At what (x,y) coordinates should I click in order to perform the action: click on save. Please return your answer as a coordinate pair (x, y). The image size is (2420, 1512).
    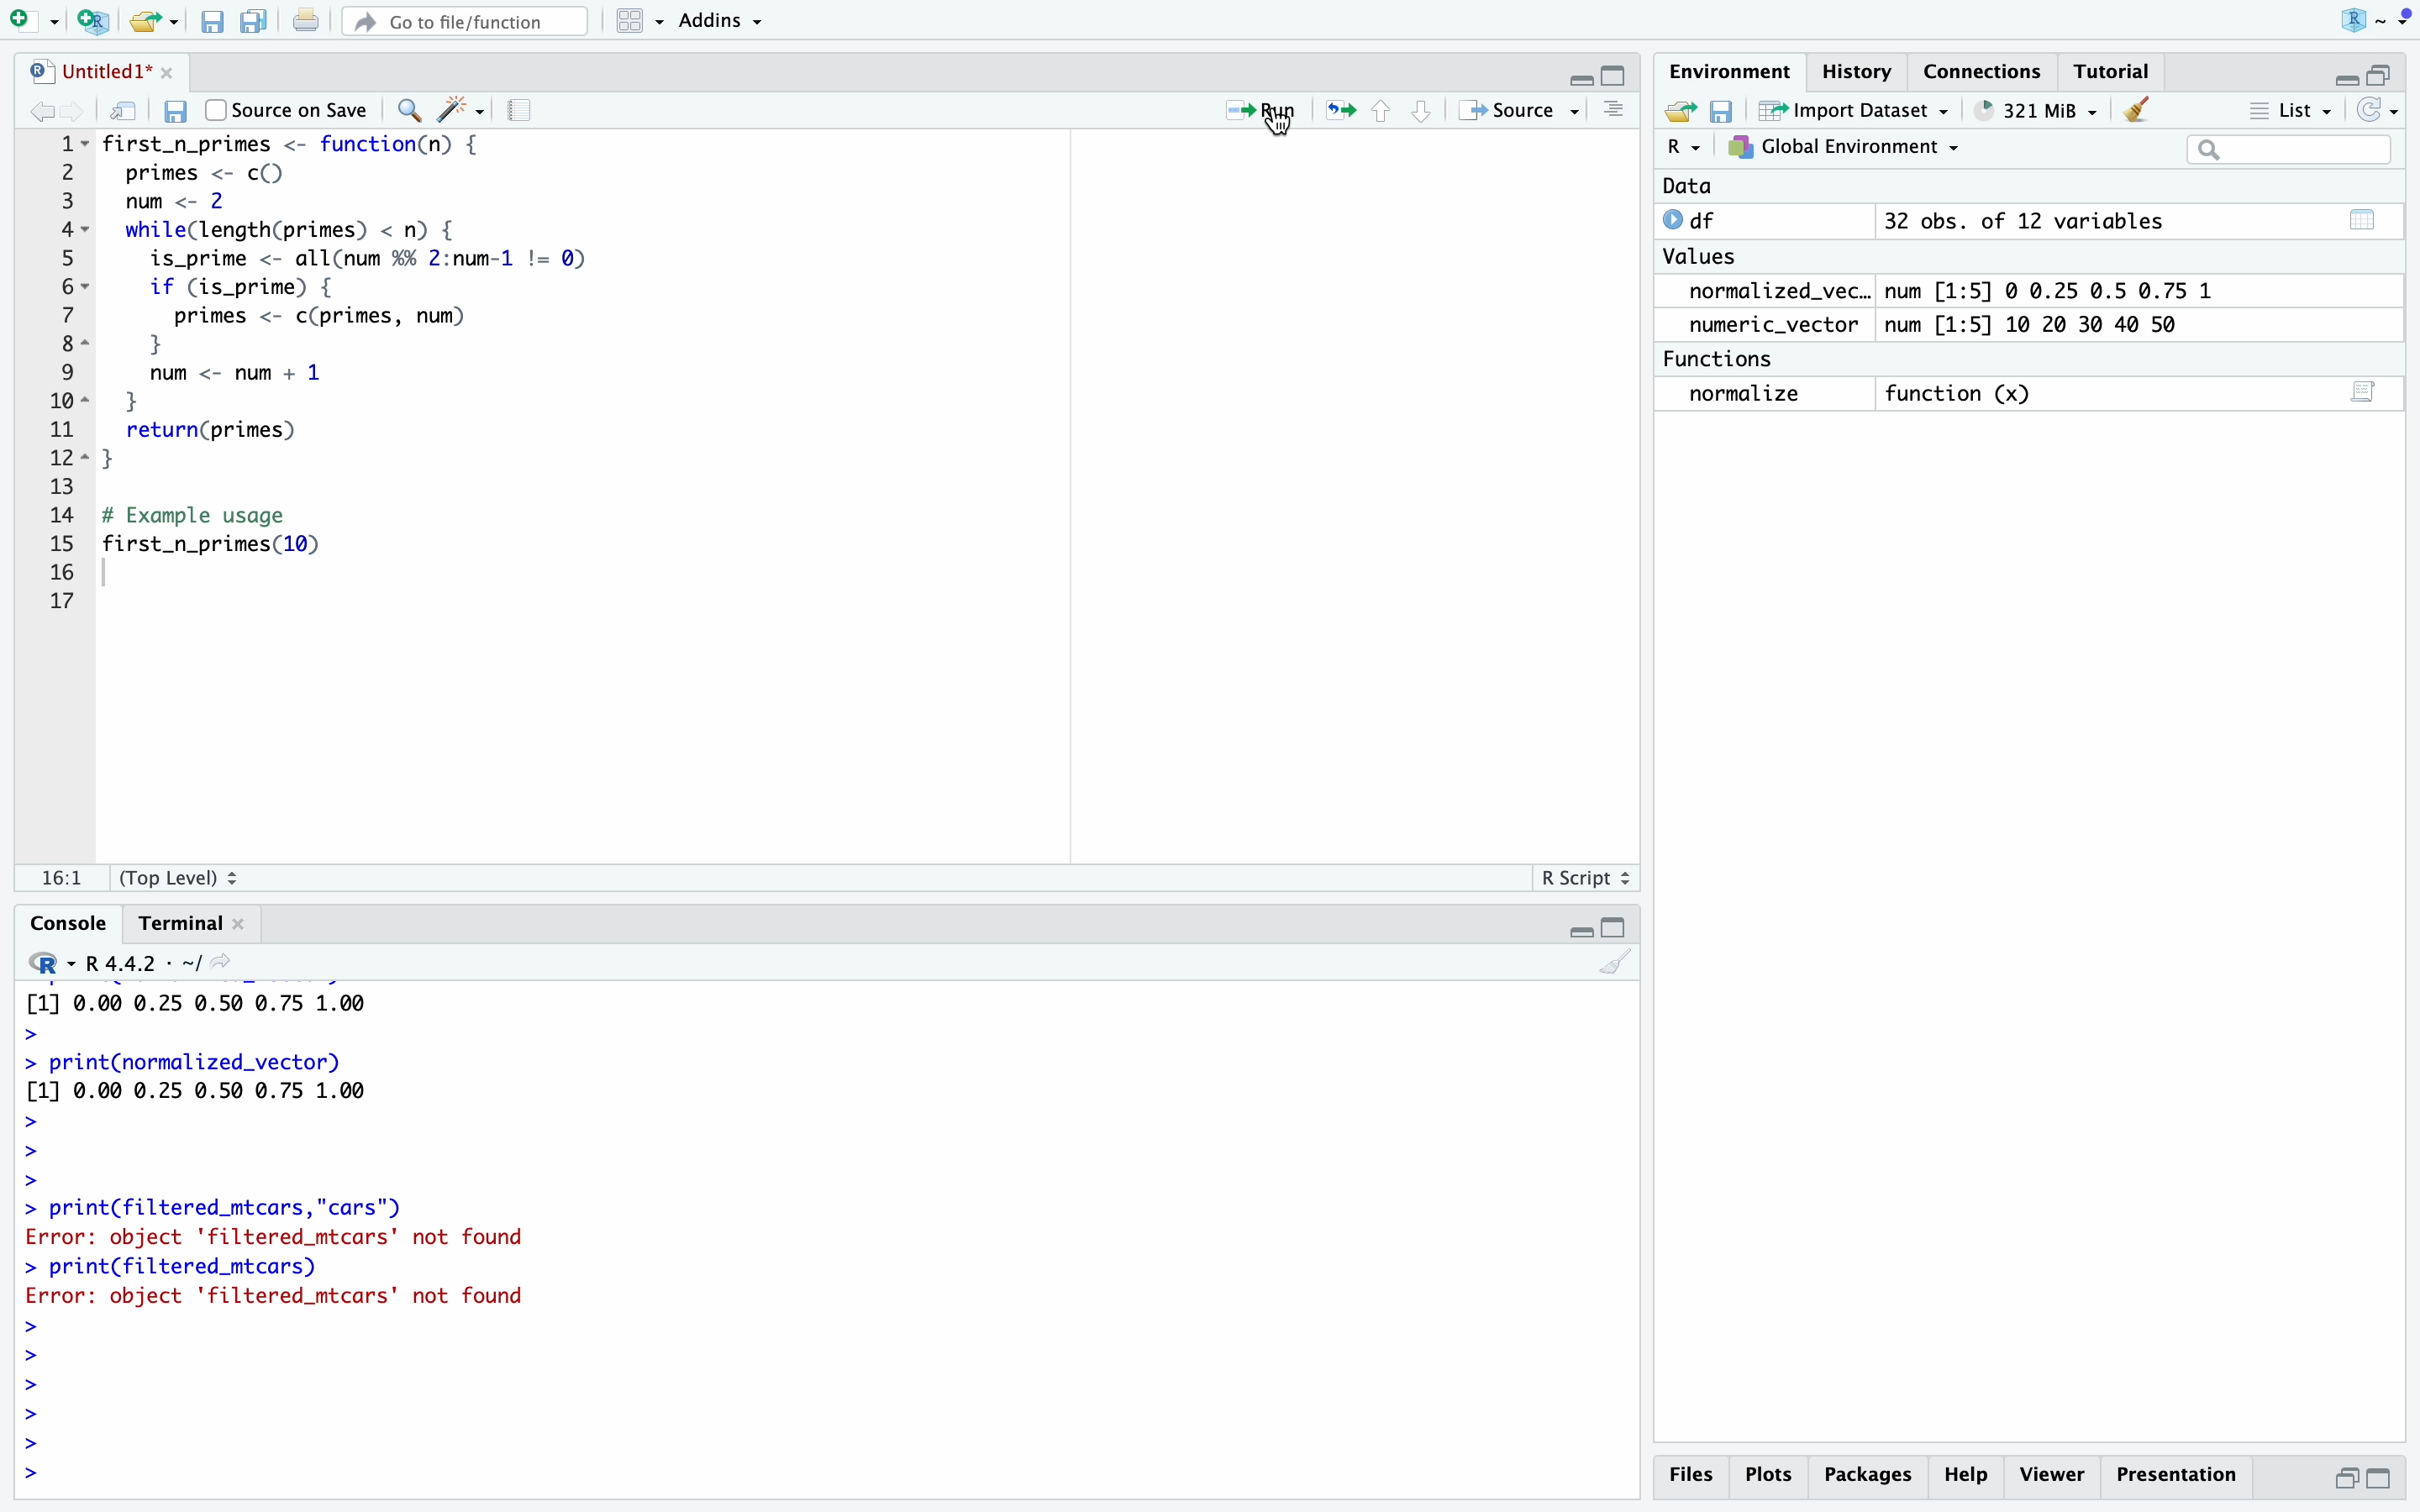
    Looking at the image, I should click on (179, 103).